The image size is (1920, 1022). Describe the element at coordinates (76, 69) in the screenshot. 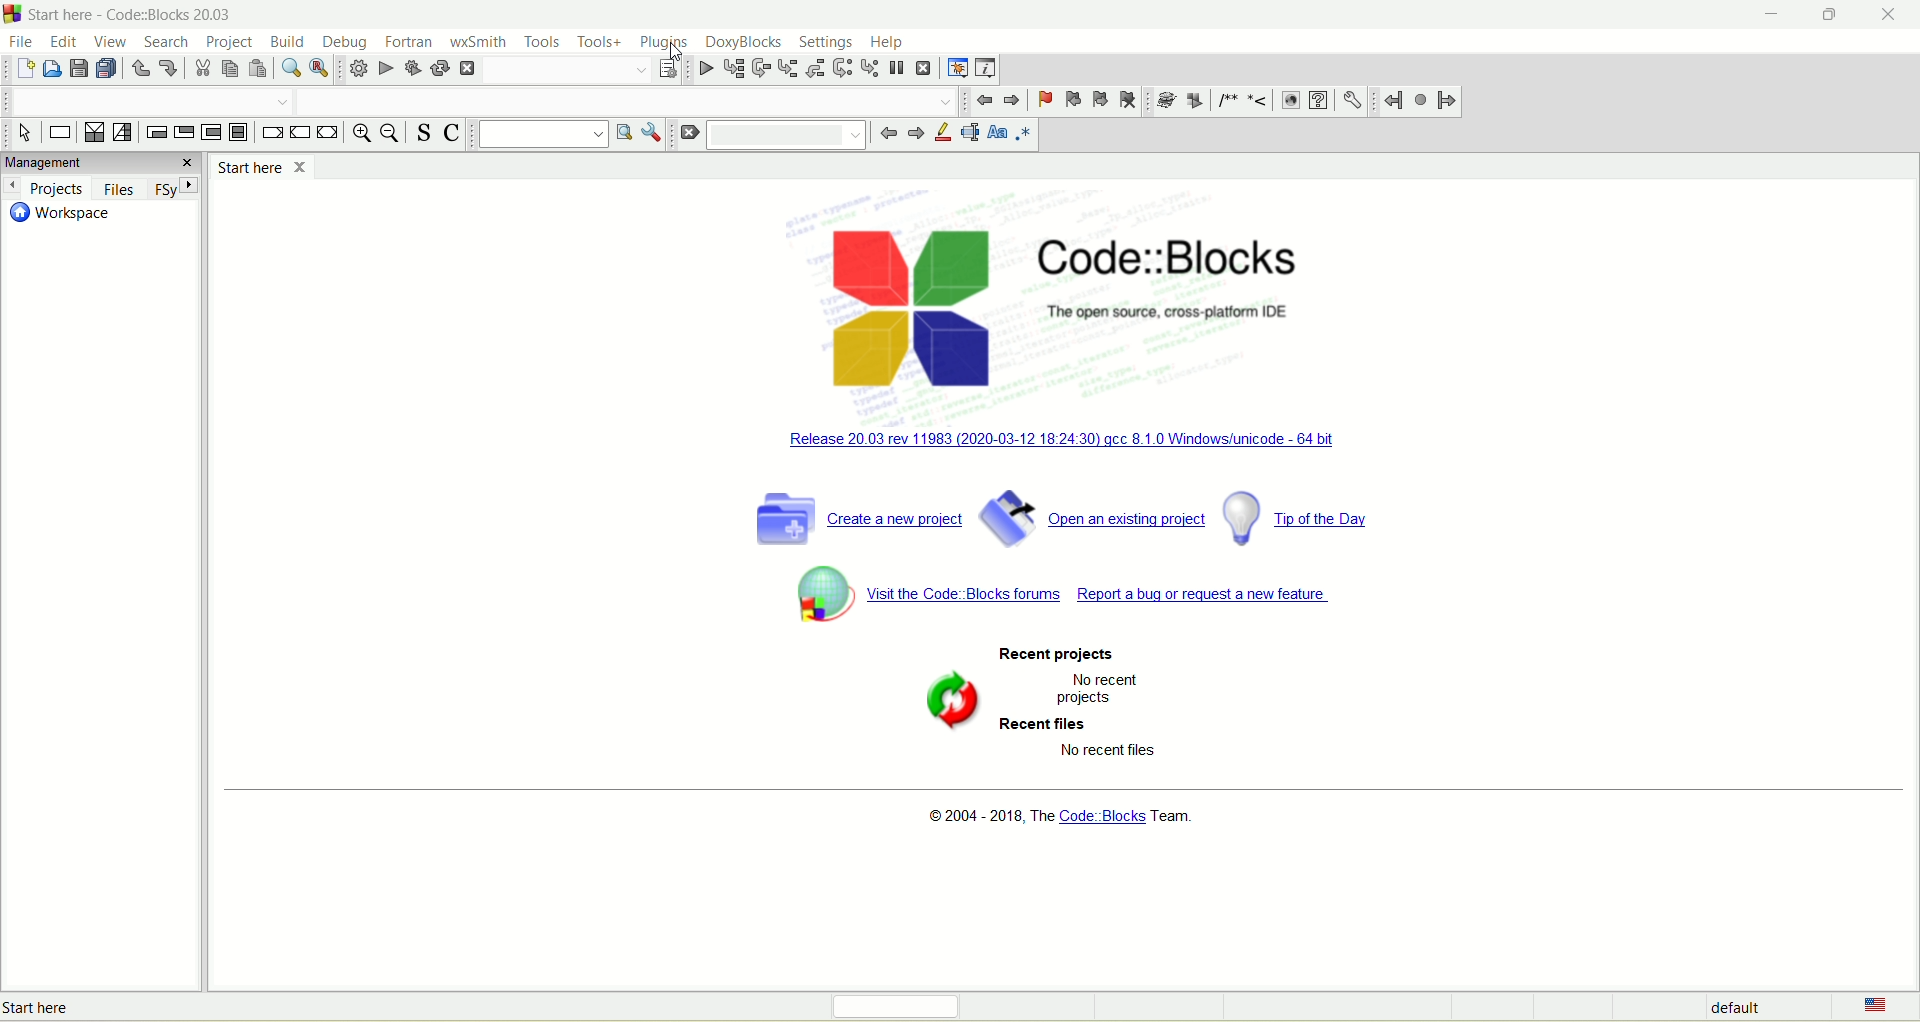

I see `save` at that location.